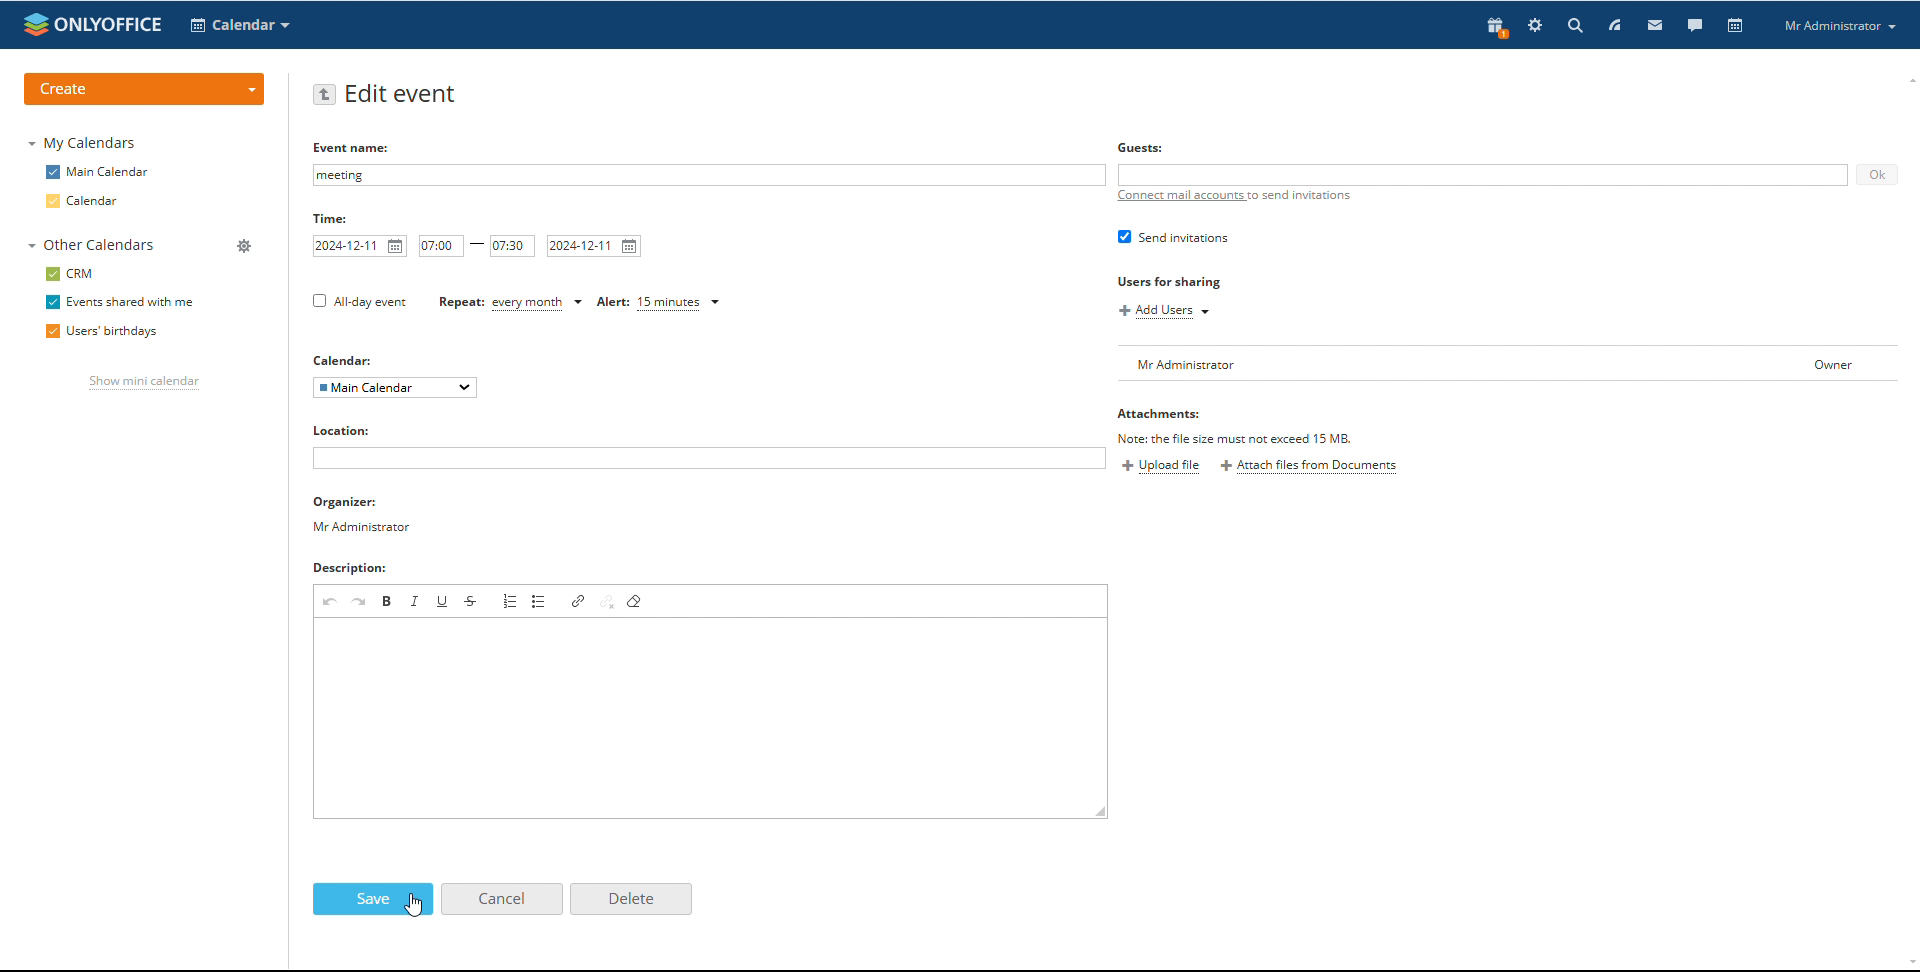 The width and height of the screenshot is (1920, 972). What do you see at coordinates (246, 247) in the screenshot?
I see `manage` at bounding box center [246, 247].